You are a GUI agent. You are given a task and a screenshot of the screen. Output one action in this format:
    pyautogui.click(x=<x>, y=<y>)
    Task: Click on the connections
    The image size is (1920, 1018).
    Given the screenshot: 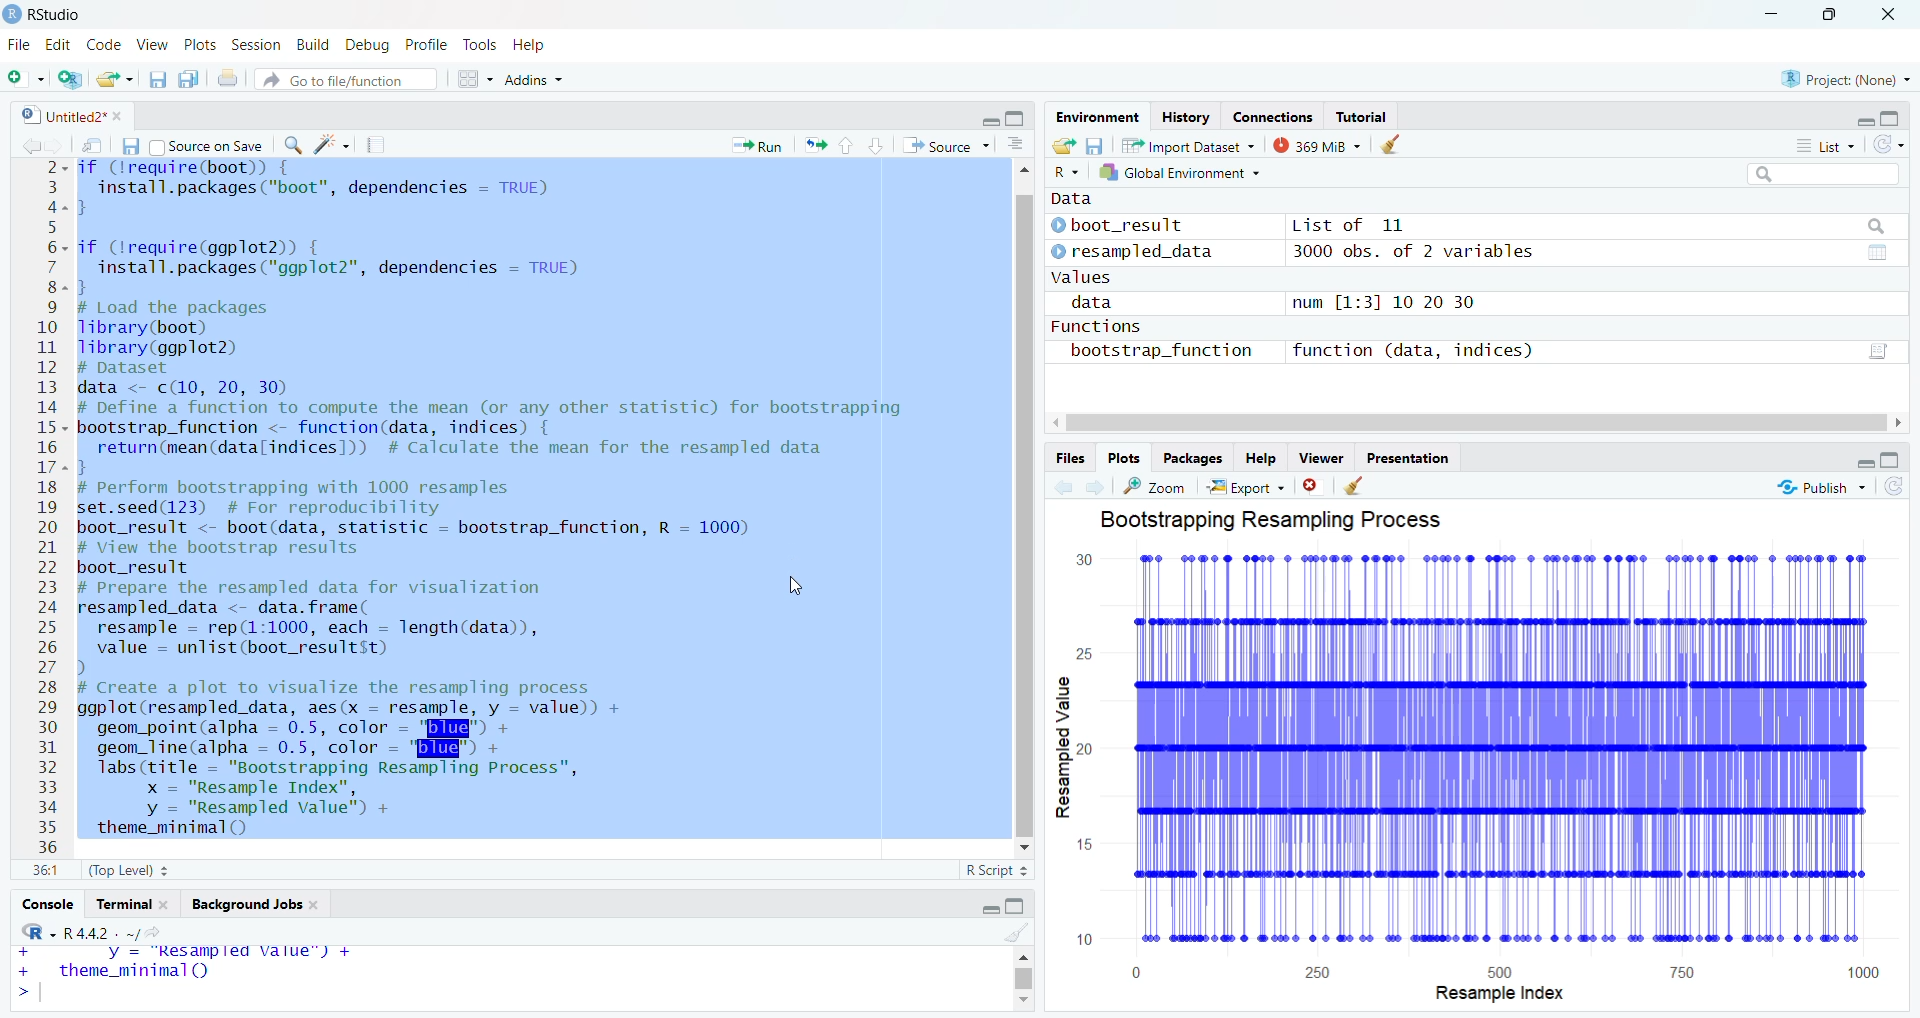 What is the action you would take?
    pyautogui.click(x=1270, y=116)
    